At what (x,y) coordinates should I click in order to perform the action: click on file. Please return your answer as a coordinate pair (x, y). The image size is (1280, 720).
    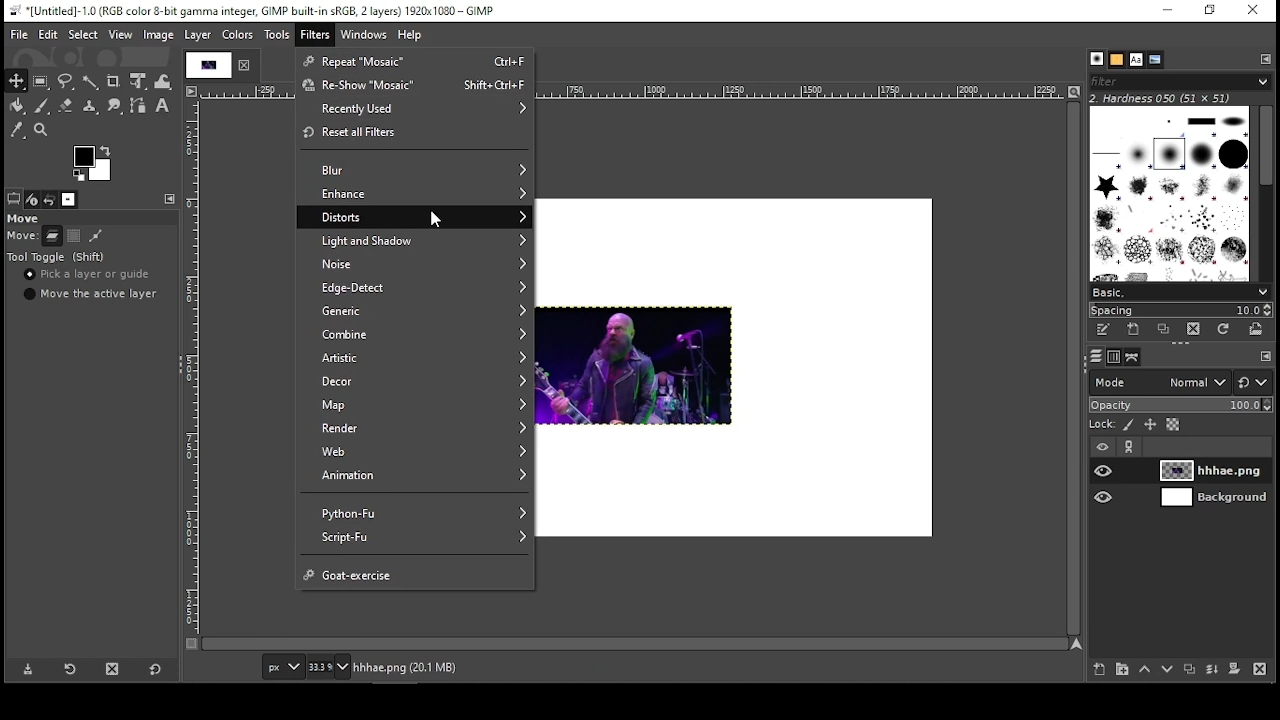
    Looking at the image, I should click on (19, 33).